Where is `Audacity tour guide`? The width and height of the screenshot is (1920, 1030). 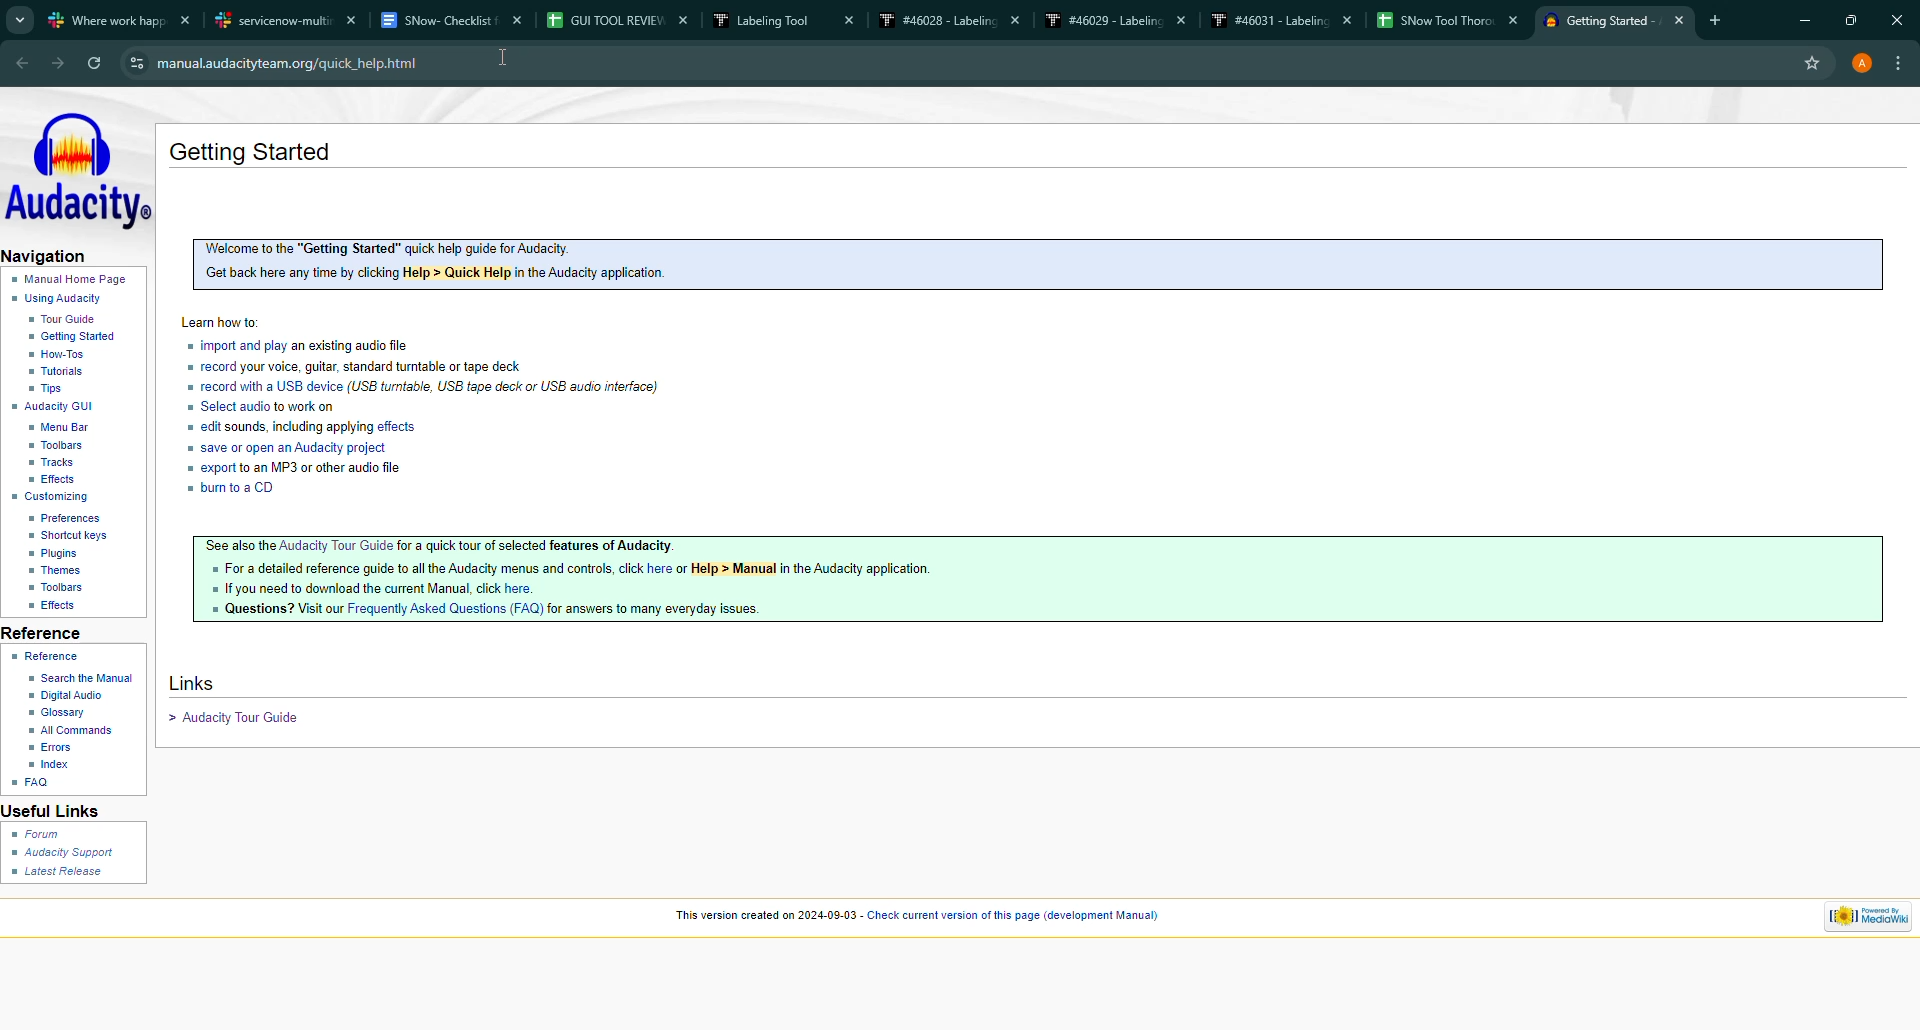
Audacity tour guide is located at coordinates (244, 720).